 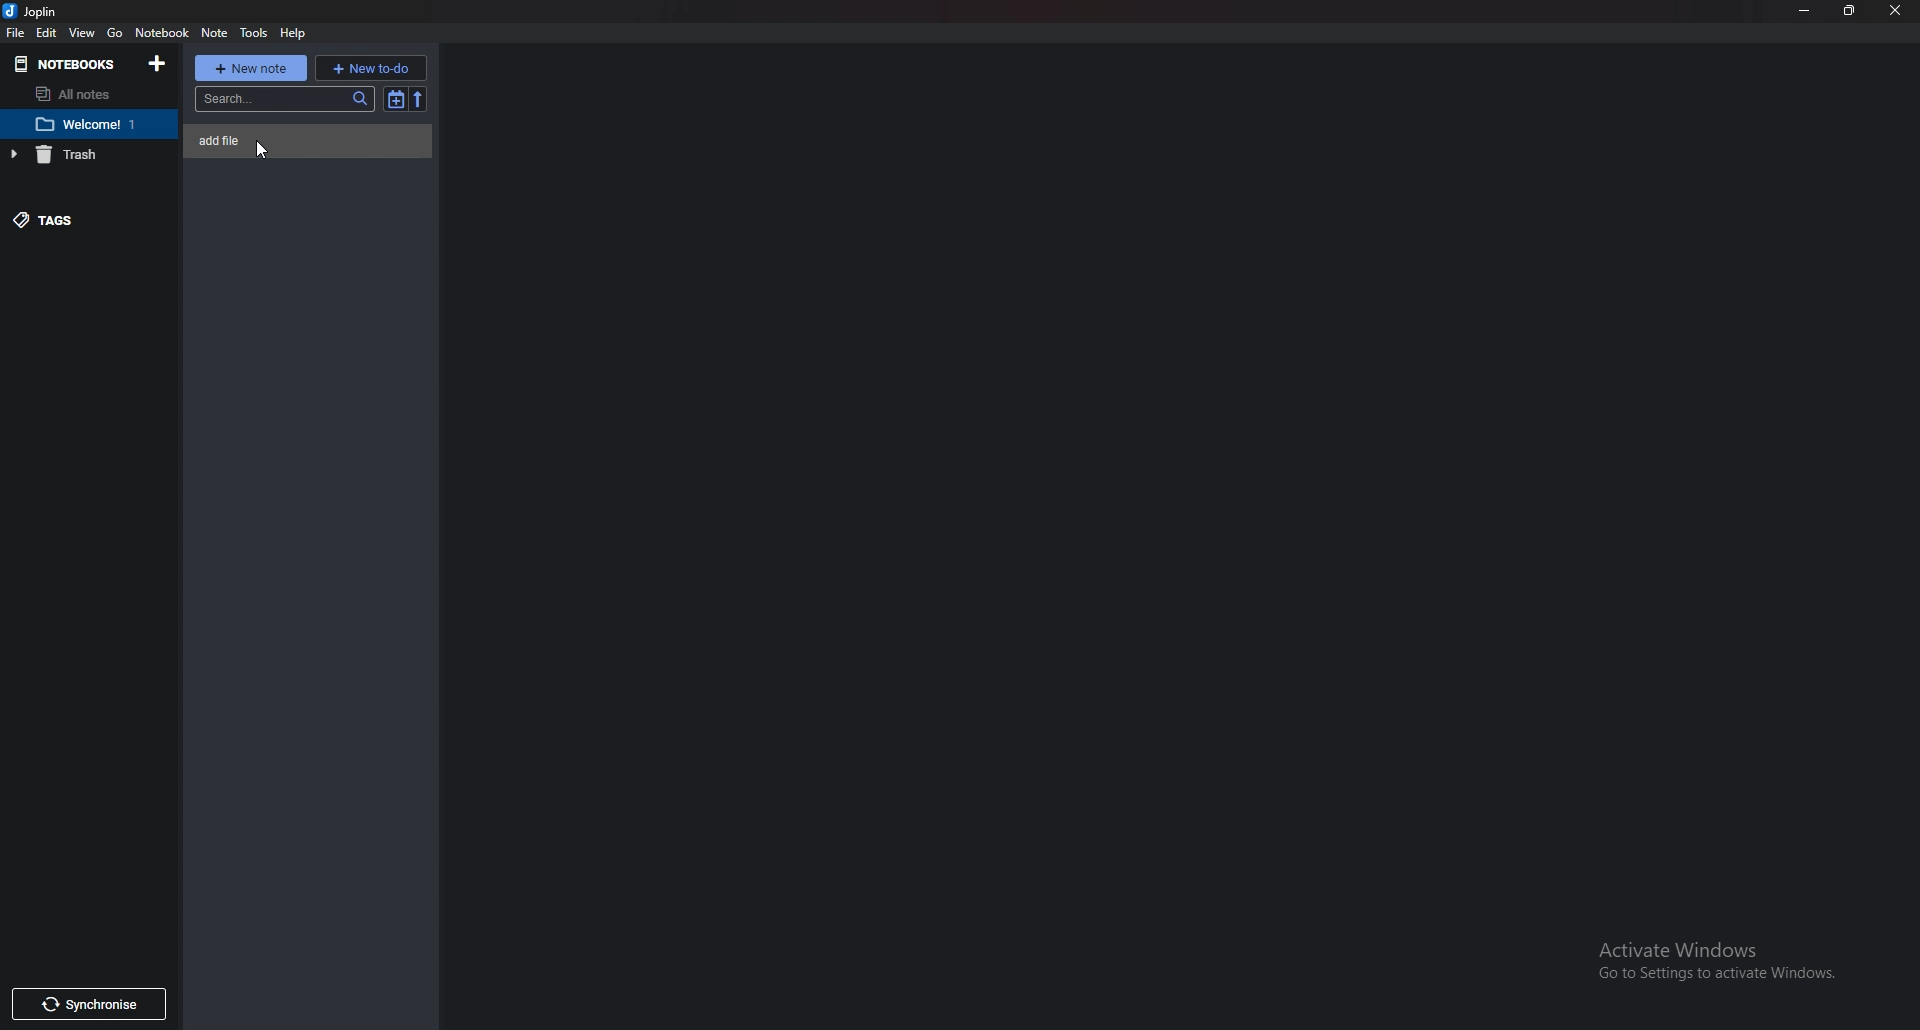 I want to click on search, so click(x=282, y=98).